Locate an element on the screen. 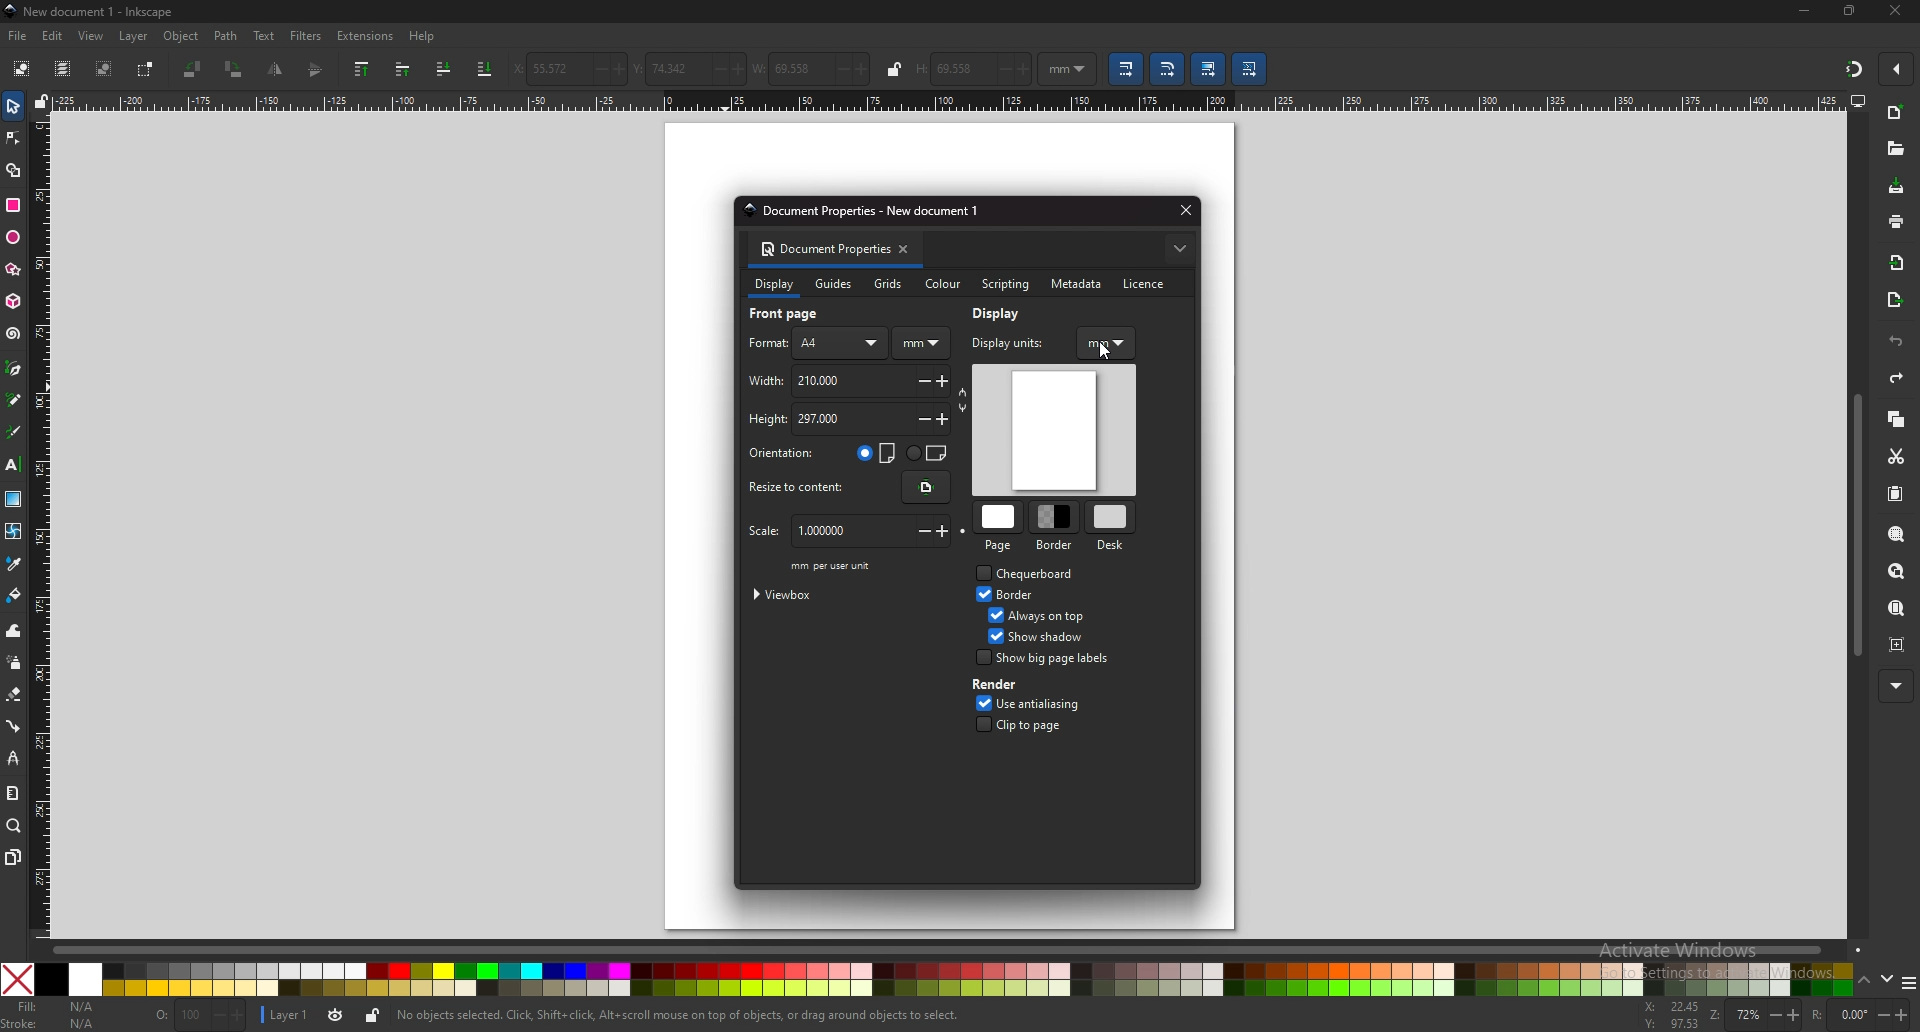 The height and width of the screenshot is (1032, 1920). chequeboard is located at coordinates (1041, 573).